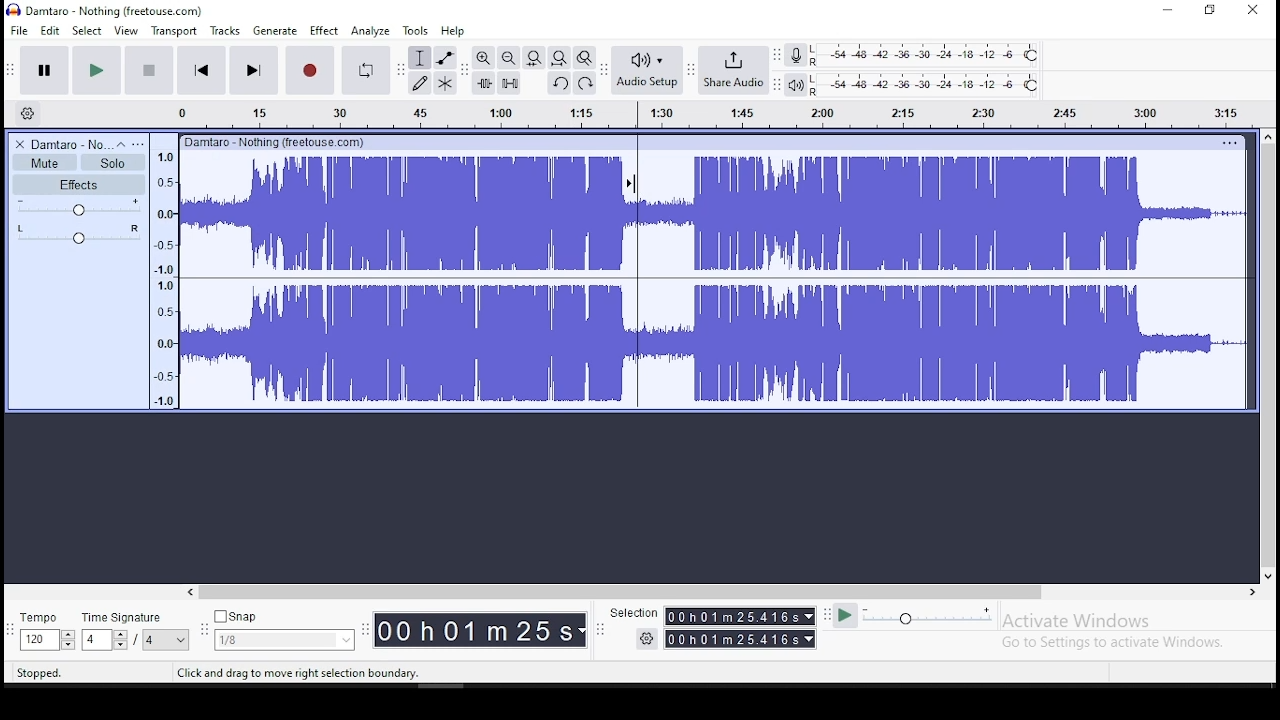  What do you see at coordinates (647, 639) in the screenshot?
I see `settings` at bounding box center [647, 639].